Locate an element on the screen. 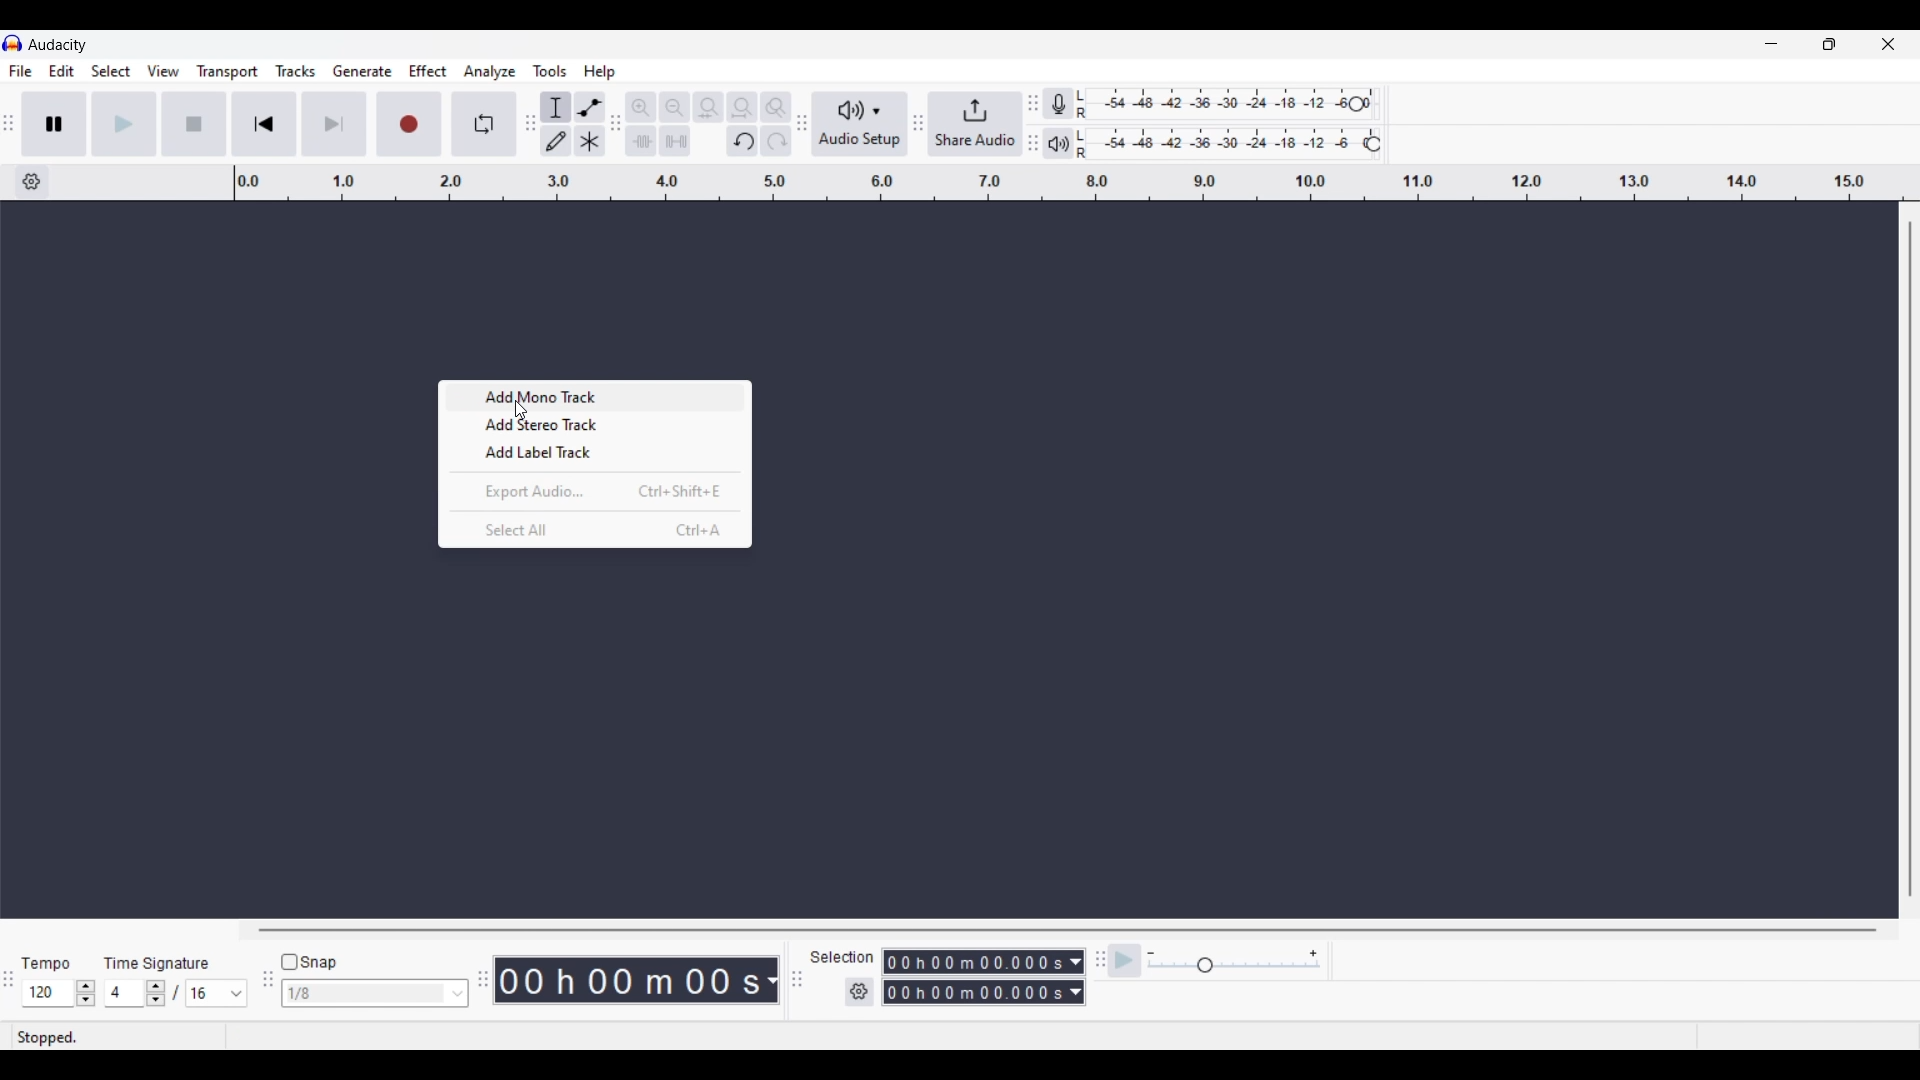 The width and height of the screenshot is (1920, 1080). Analyze menu is located at coordinates (490, 71).